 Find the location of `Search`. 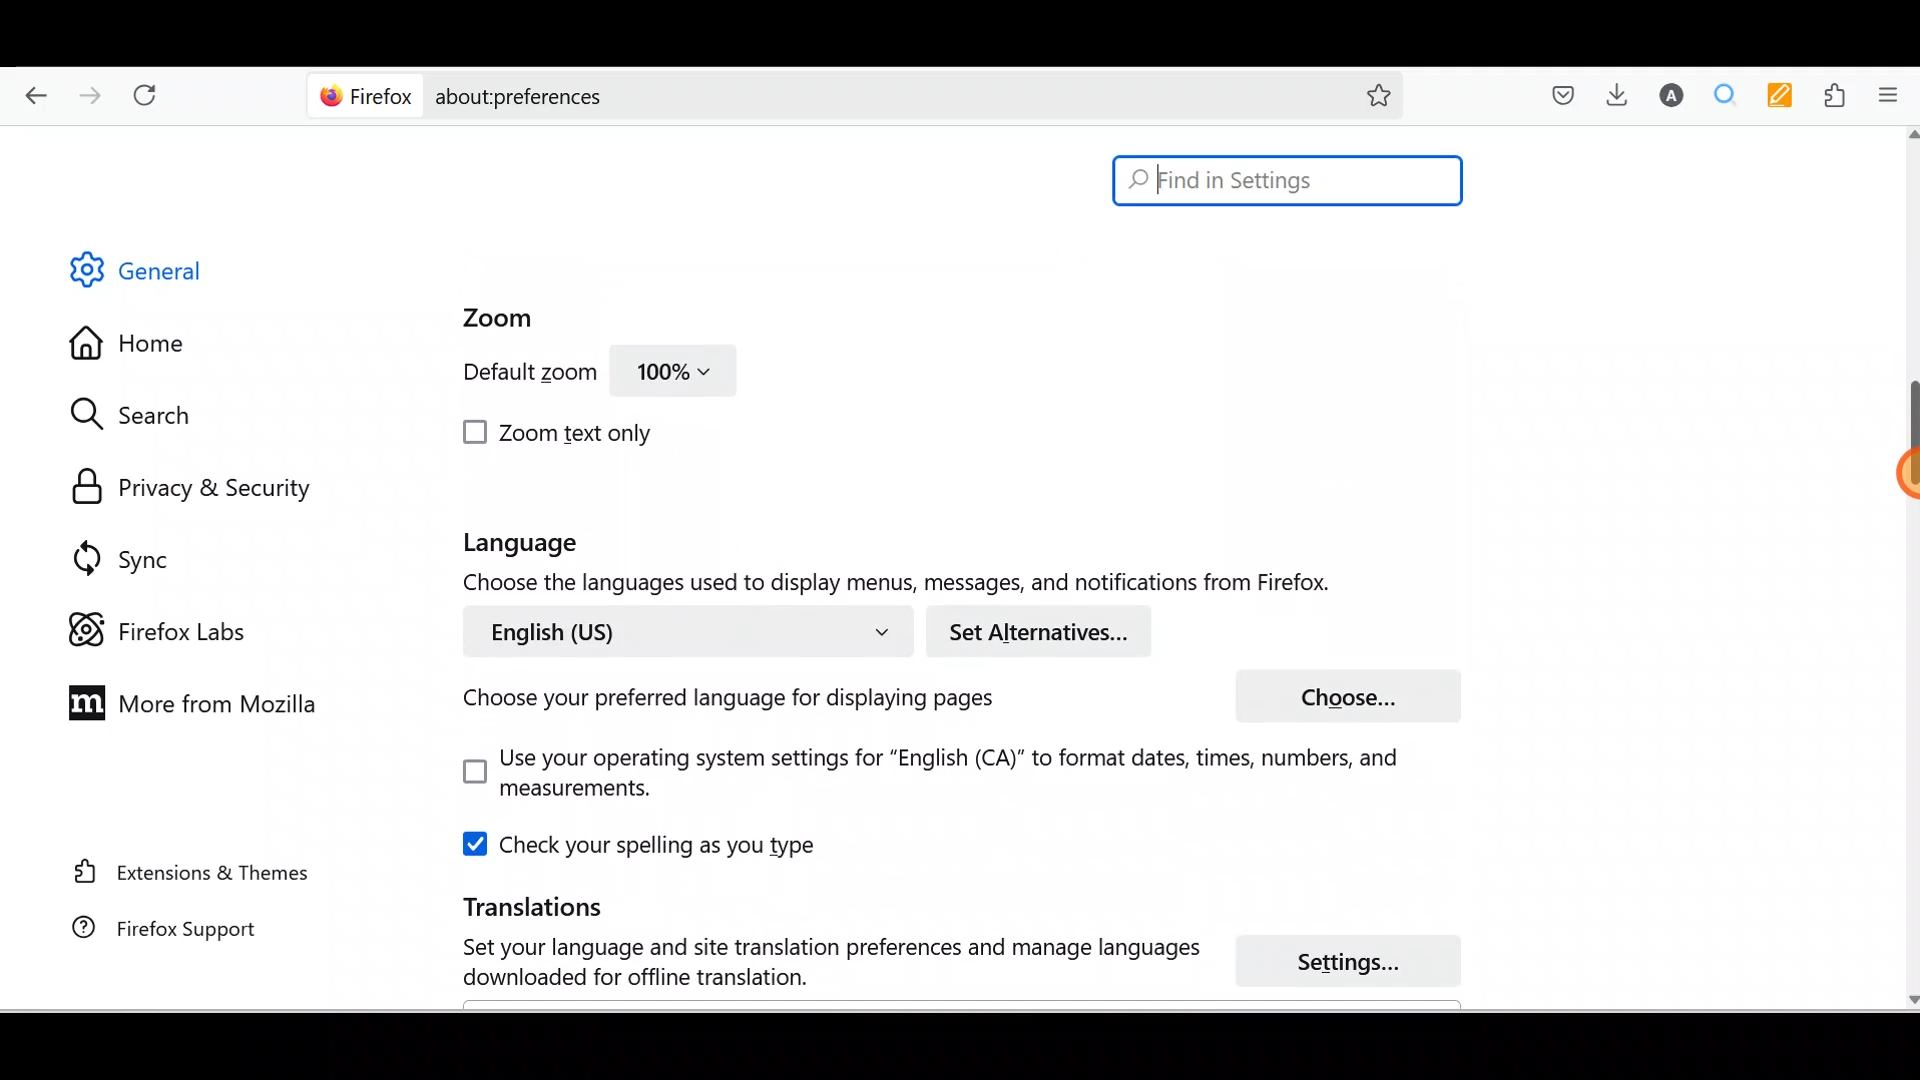

Search is located at coordinates (141, 414).